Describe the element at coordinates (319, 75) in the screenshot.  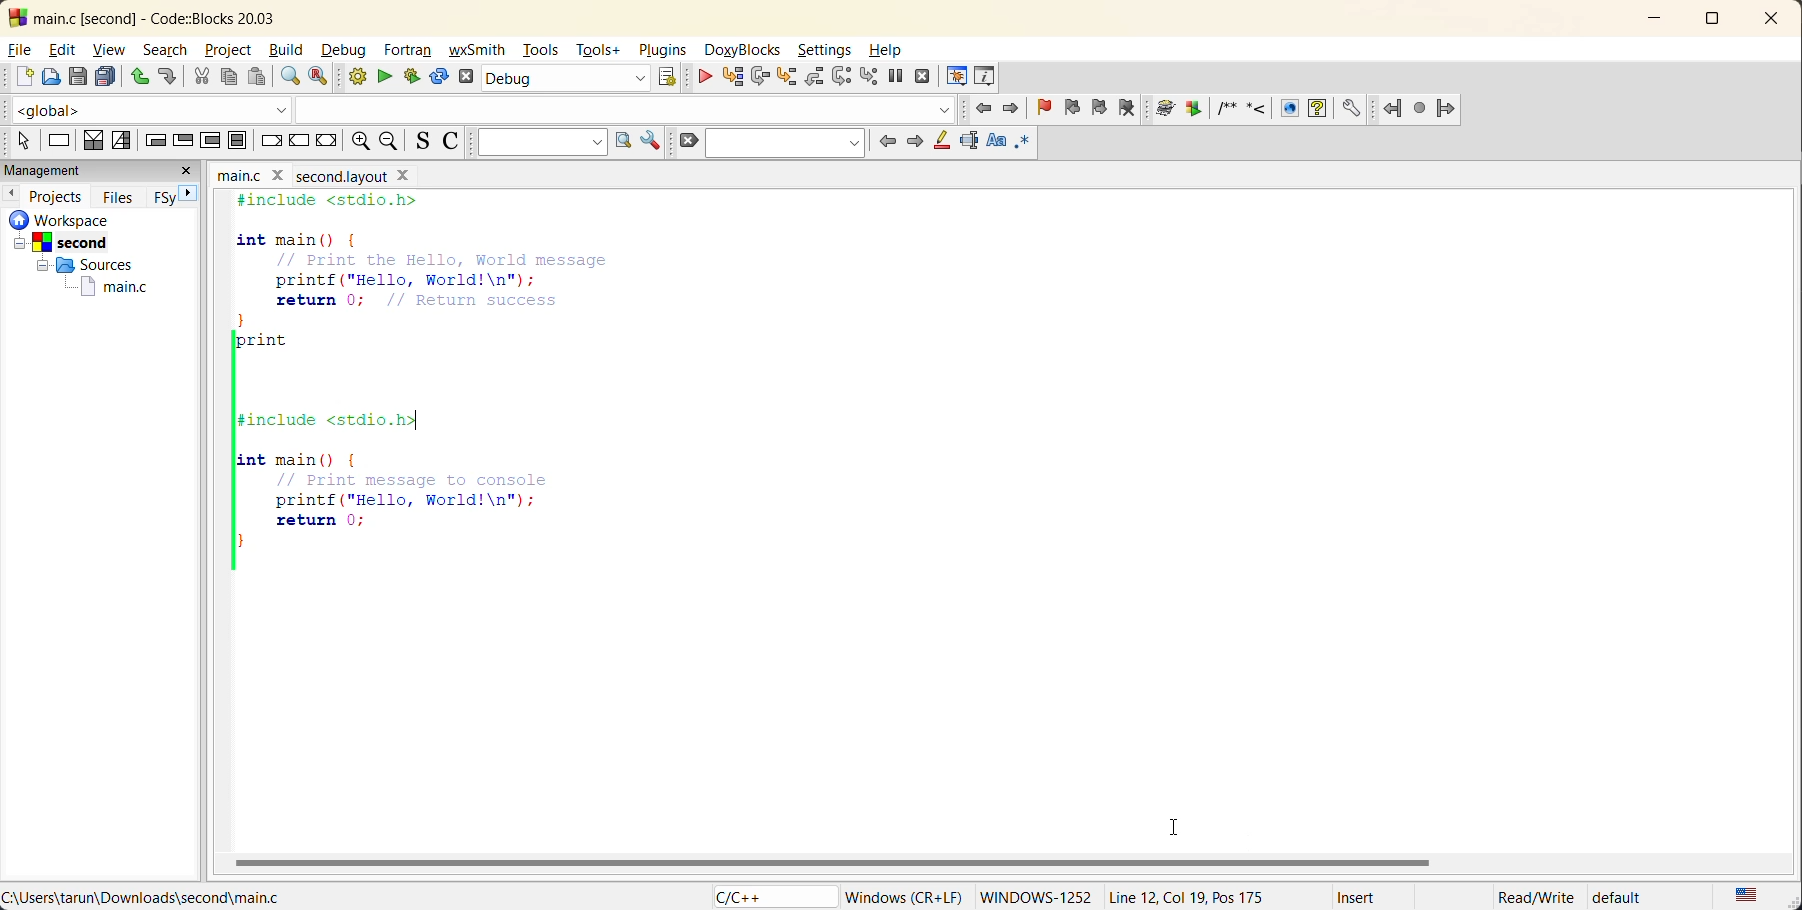
I see `replace` at that location.